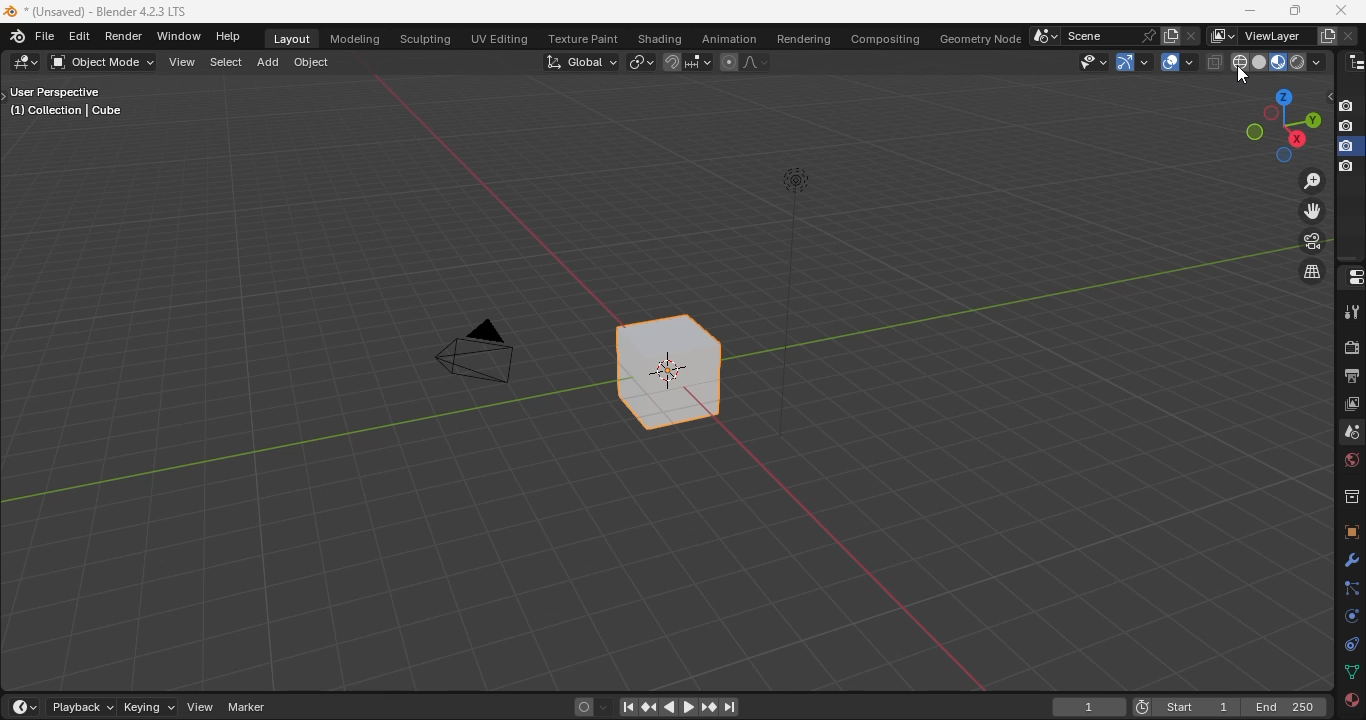 This screenshot has width=1366, height=720. What do you see at coordinates (729, 62) in the screenshot?
I see `proportional editing objects` at bounding box center [729, 62].